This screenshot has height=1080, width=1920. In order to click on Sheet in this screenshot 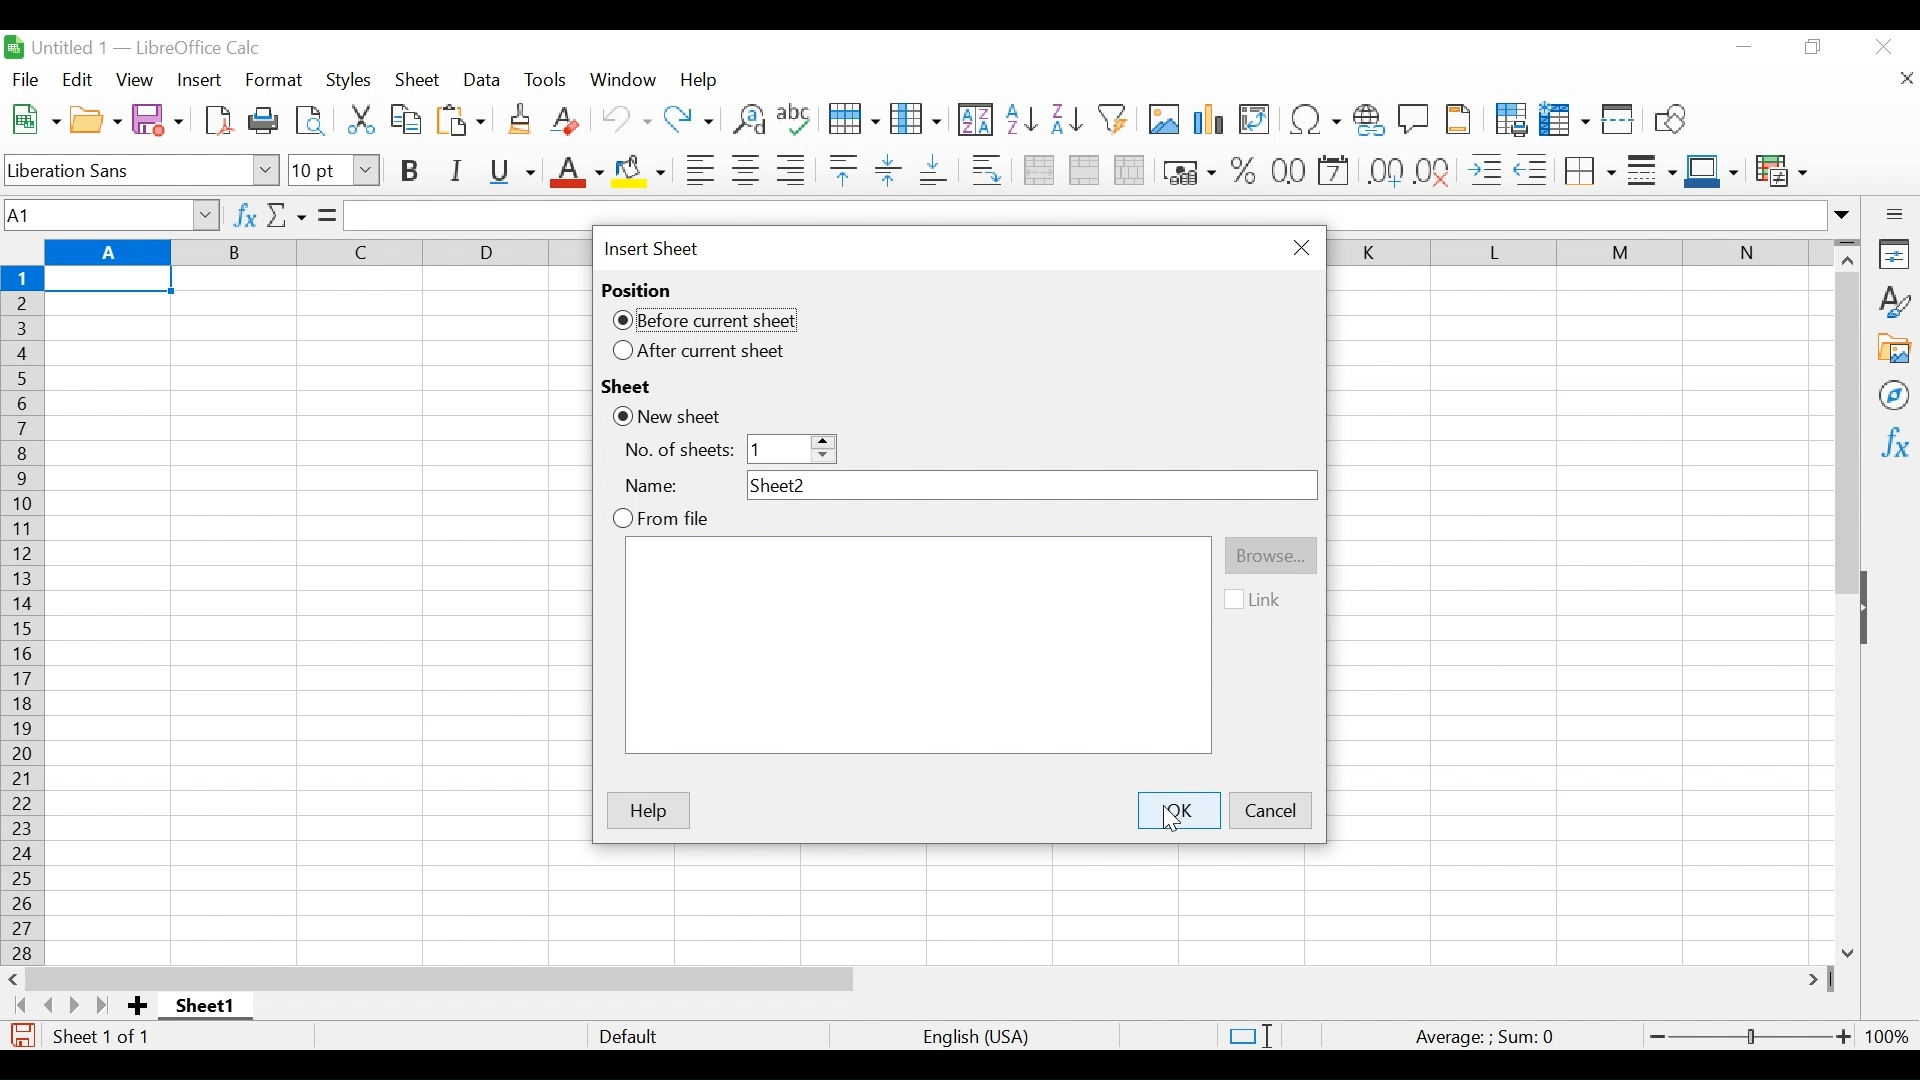, I will do `click(627, 385)`.